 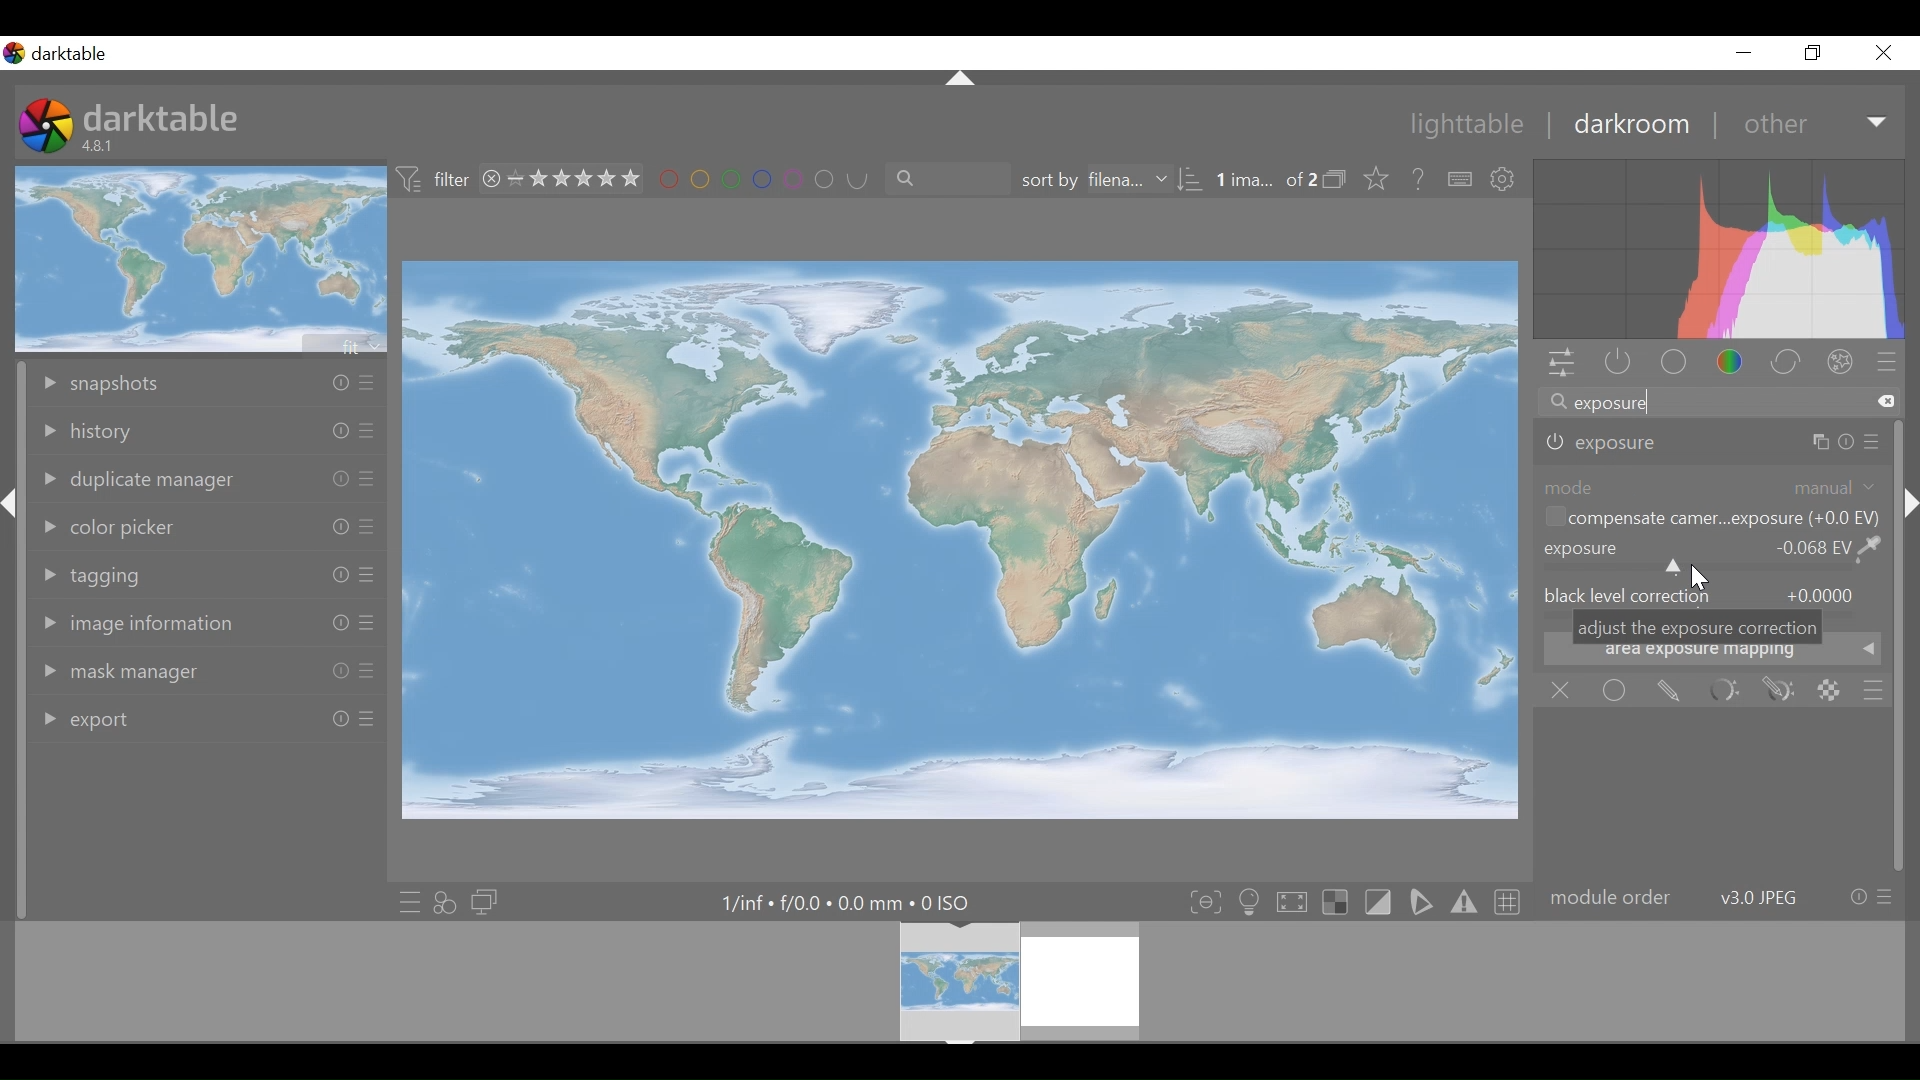 What do you see at coordinates (1250, 902) in the screenshot?
I see `toggle ISO 12642 color assessment` at bounding box center [1250, 902].